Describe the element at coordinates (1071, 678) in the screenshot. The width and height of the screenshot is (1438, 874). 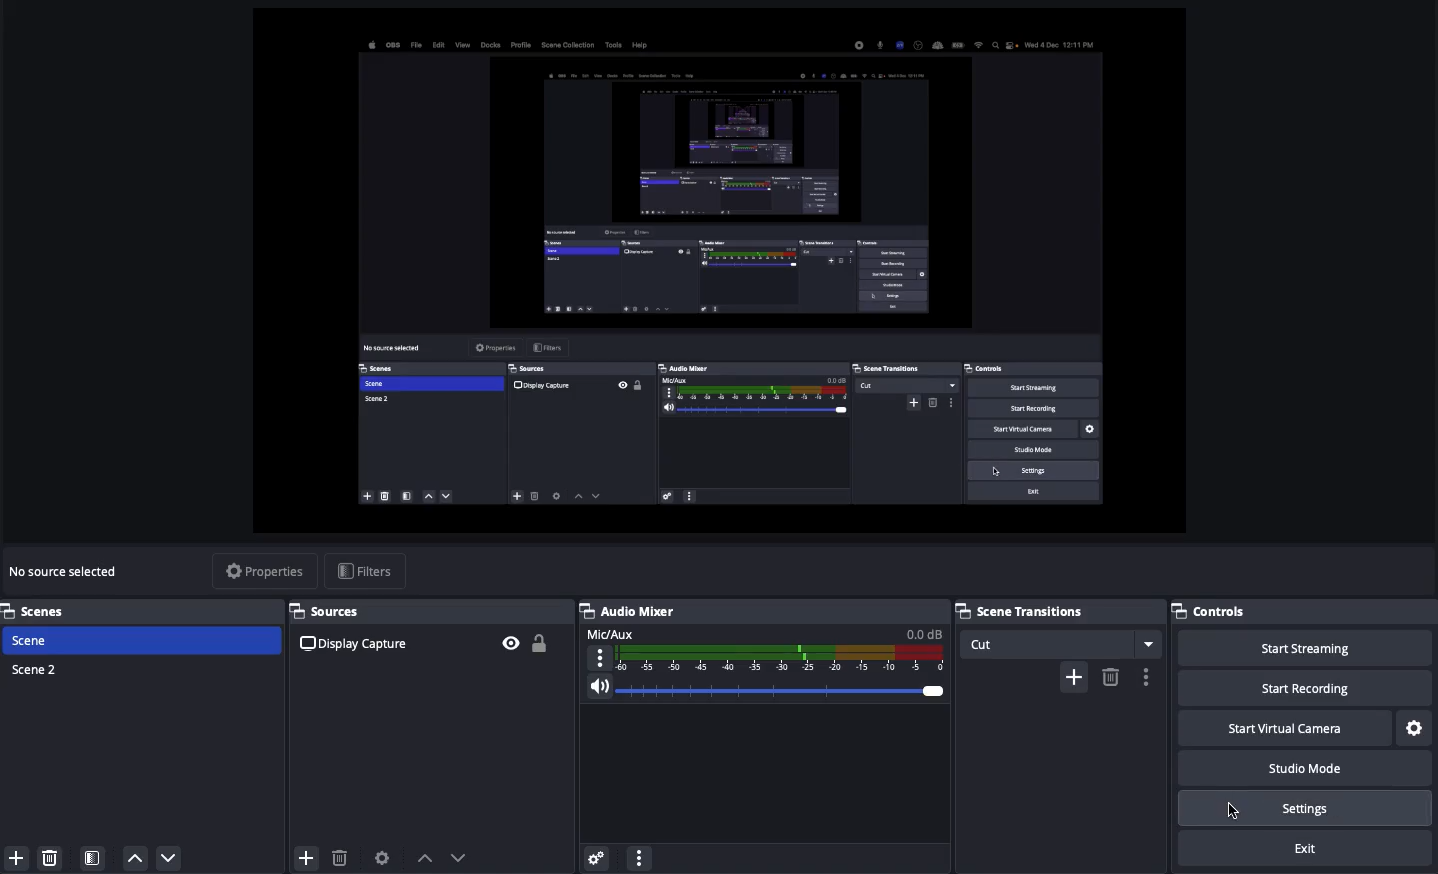
I see `Add` at that location.